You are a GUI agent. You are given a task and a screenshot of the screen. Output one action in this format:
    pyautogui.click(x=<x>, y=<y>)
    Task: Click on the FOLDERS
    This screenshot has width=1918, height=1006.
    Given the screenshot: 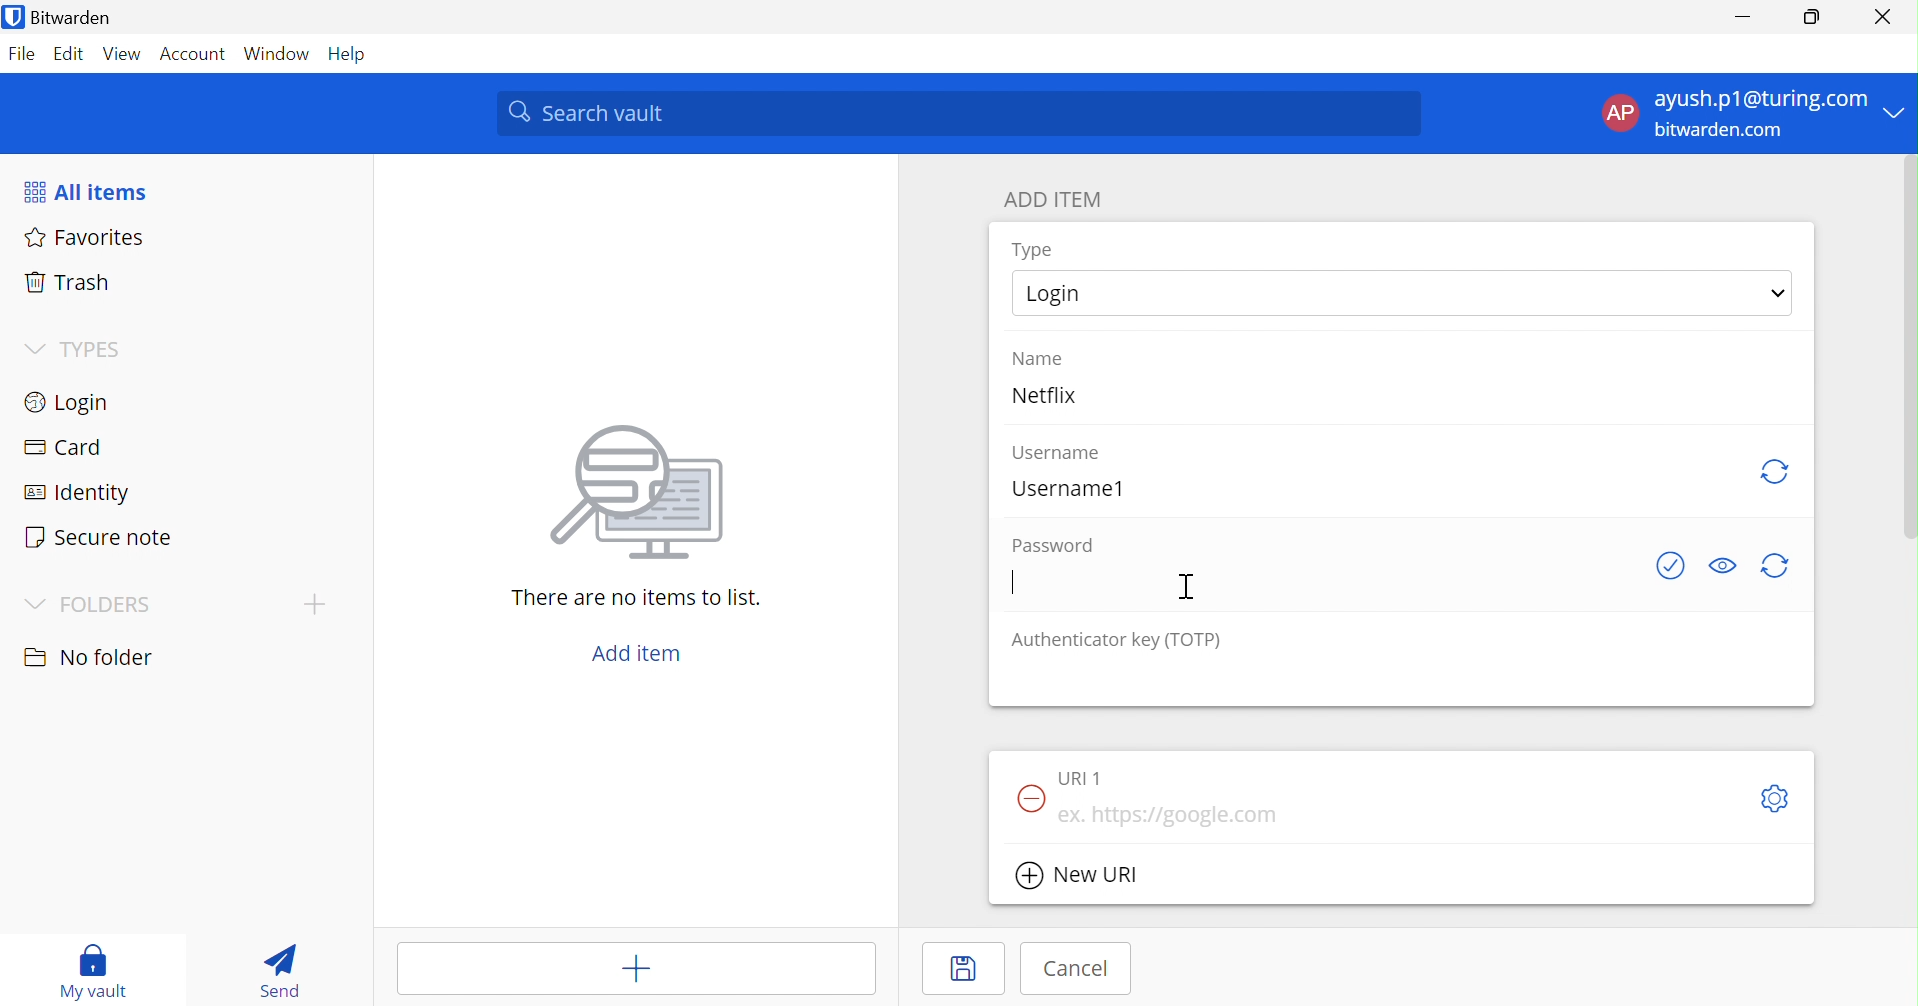 What is the action you would take?
    pyautogui.click(x=85, y=606)
    